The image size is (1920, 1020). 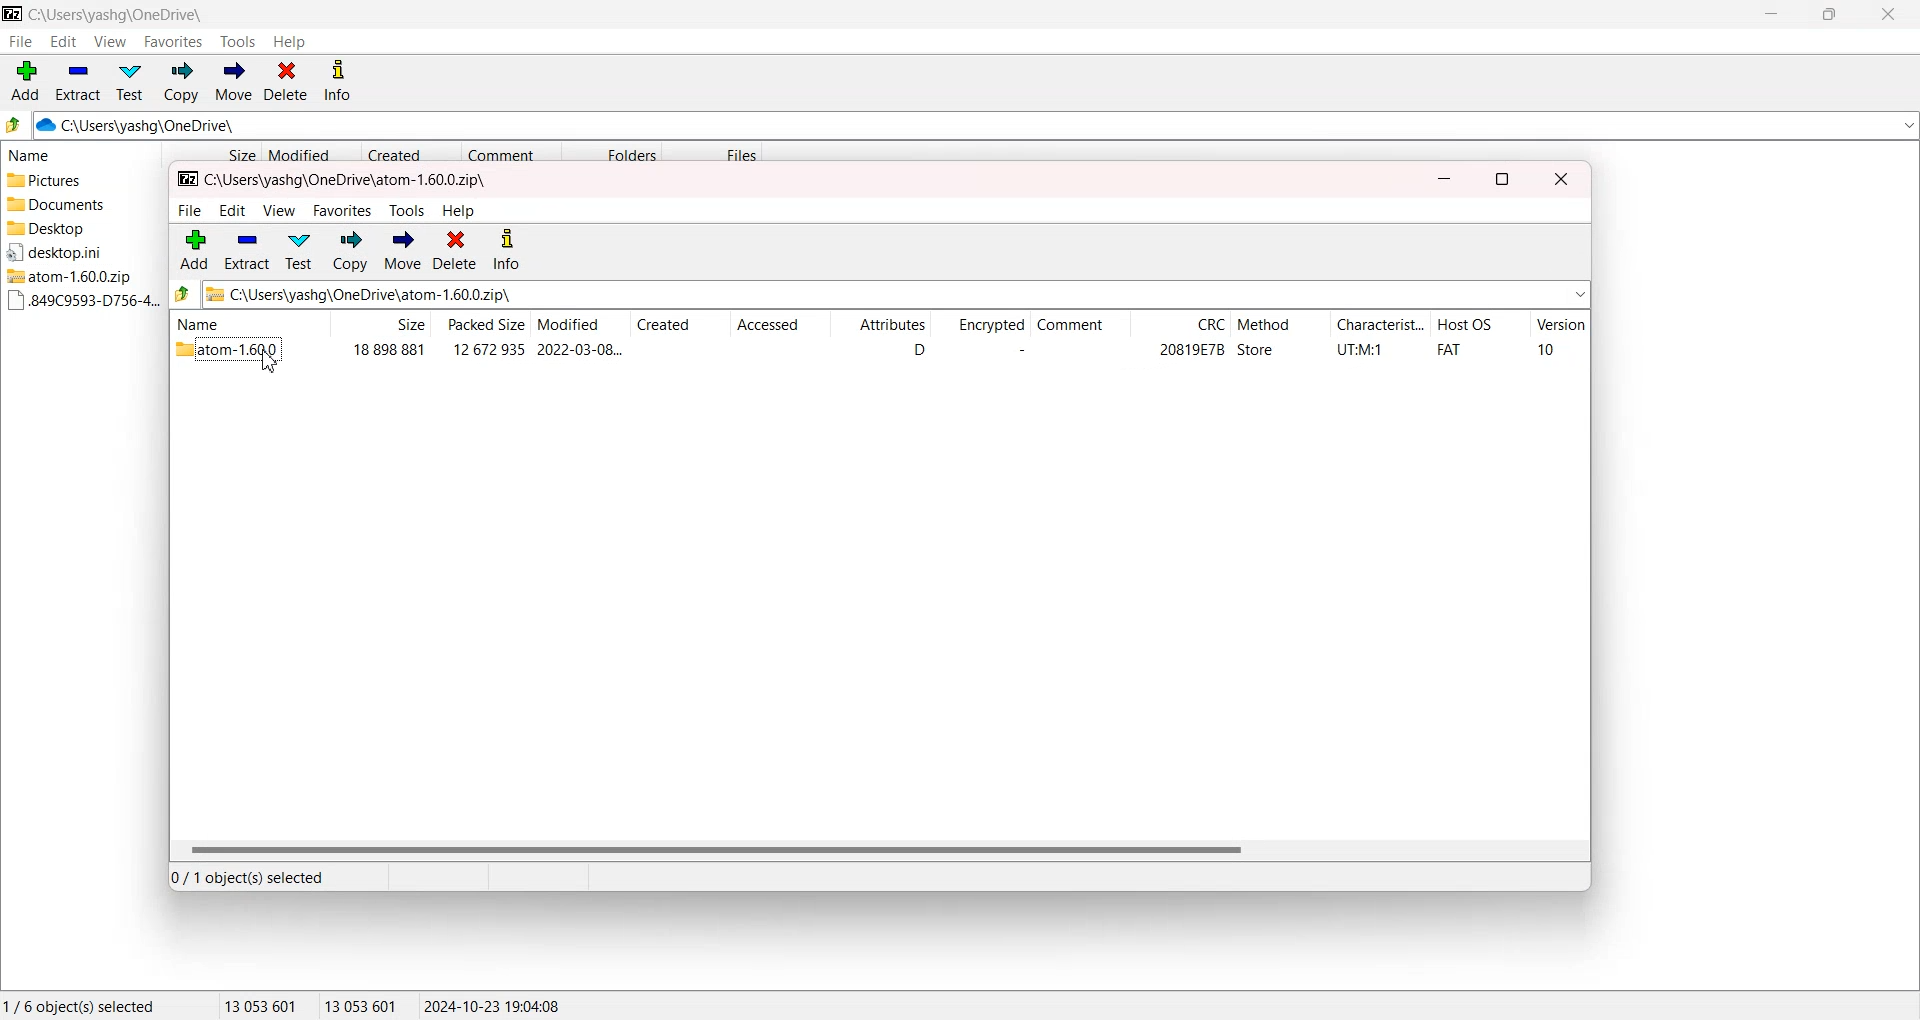 What do you see at coordinates (388, 350) in the screenshot?
I see `18 898 881` at bounding box center [388, 350].